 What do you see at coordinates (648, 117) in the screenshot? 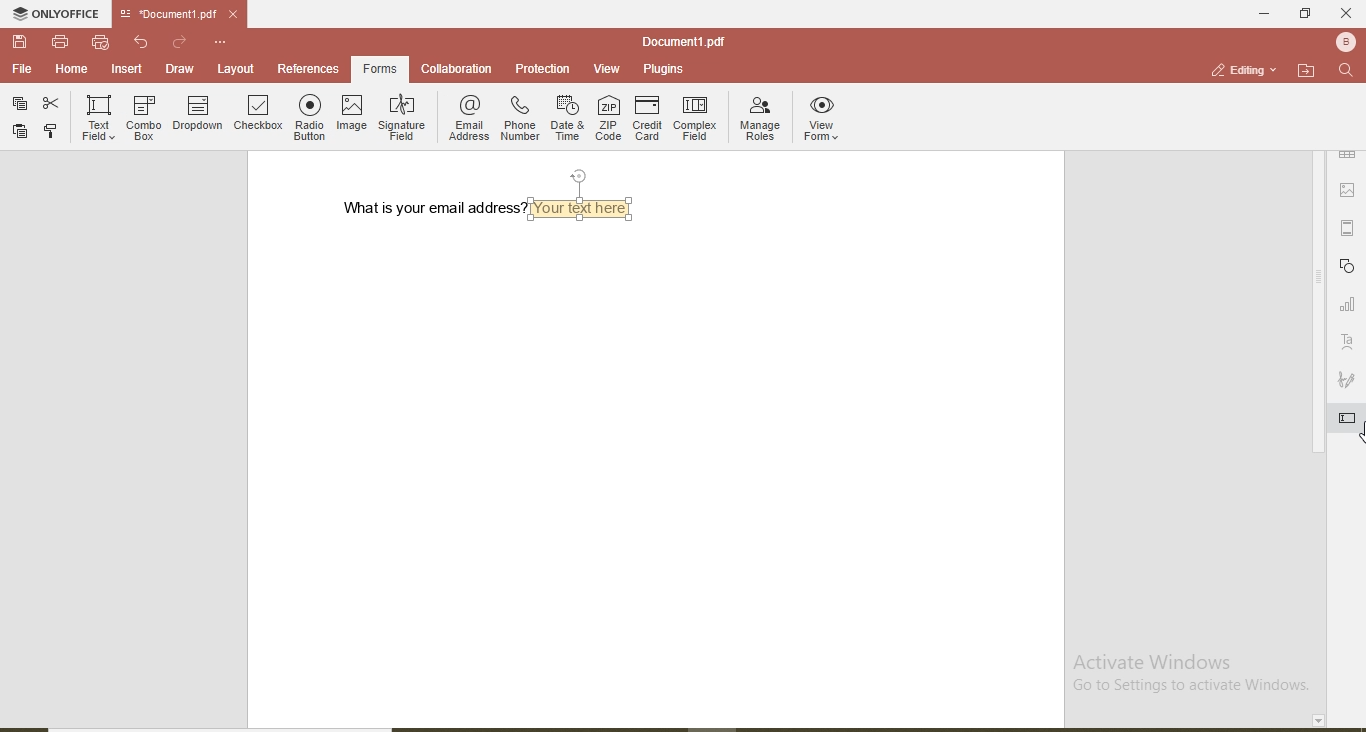
I see `credit card` at bounding box center [648, 117].